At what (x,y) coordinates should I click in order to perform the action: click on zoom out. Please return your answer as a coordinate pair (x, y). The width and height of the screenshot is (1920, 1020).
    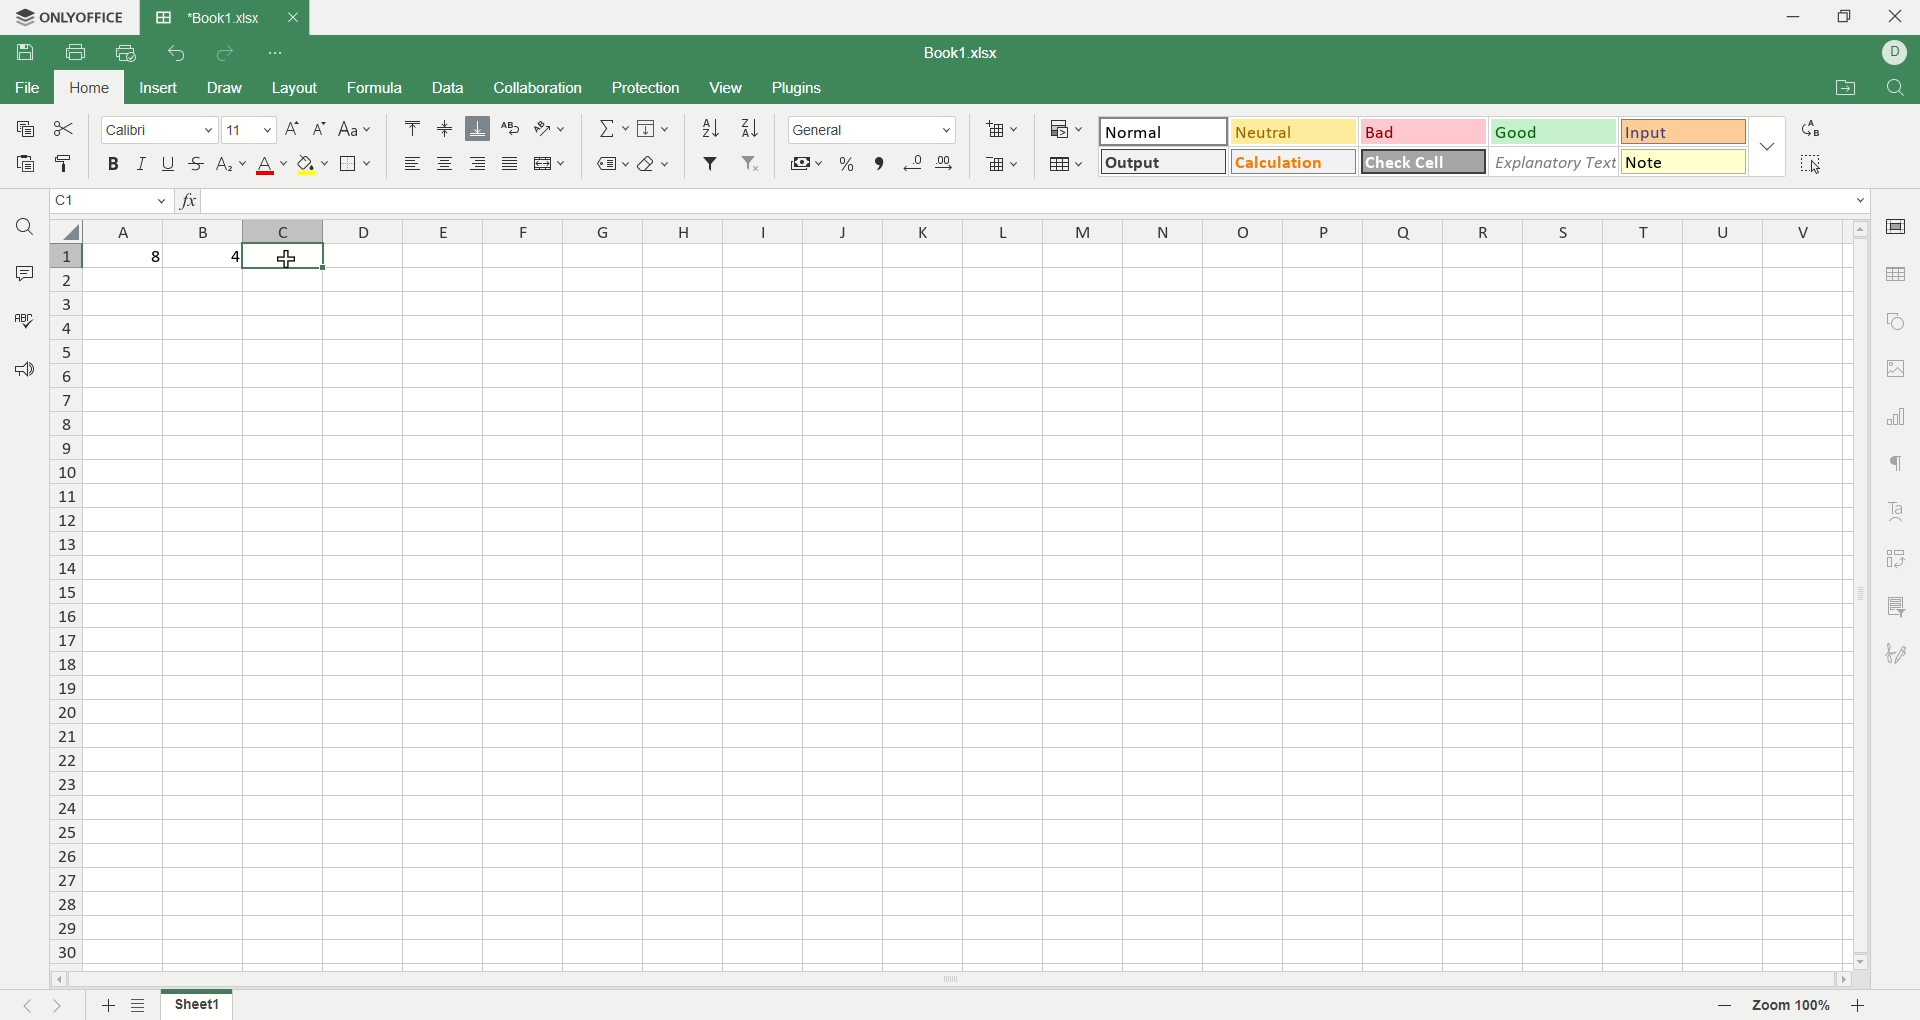
    Looking at the image, I should click on (1726, 1006).